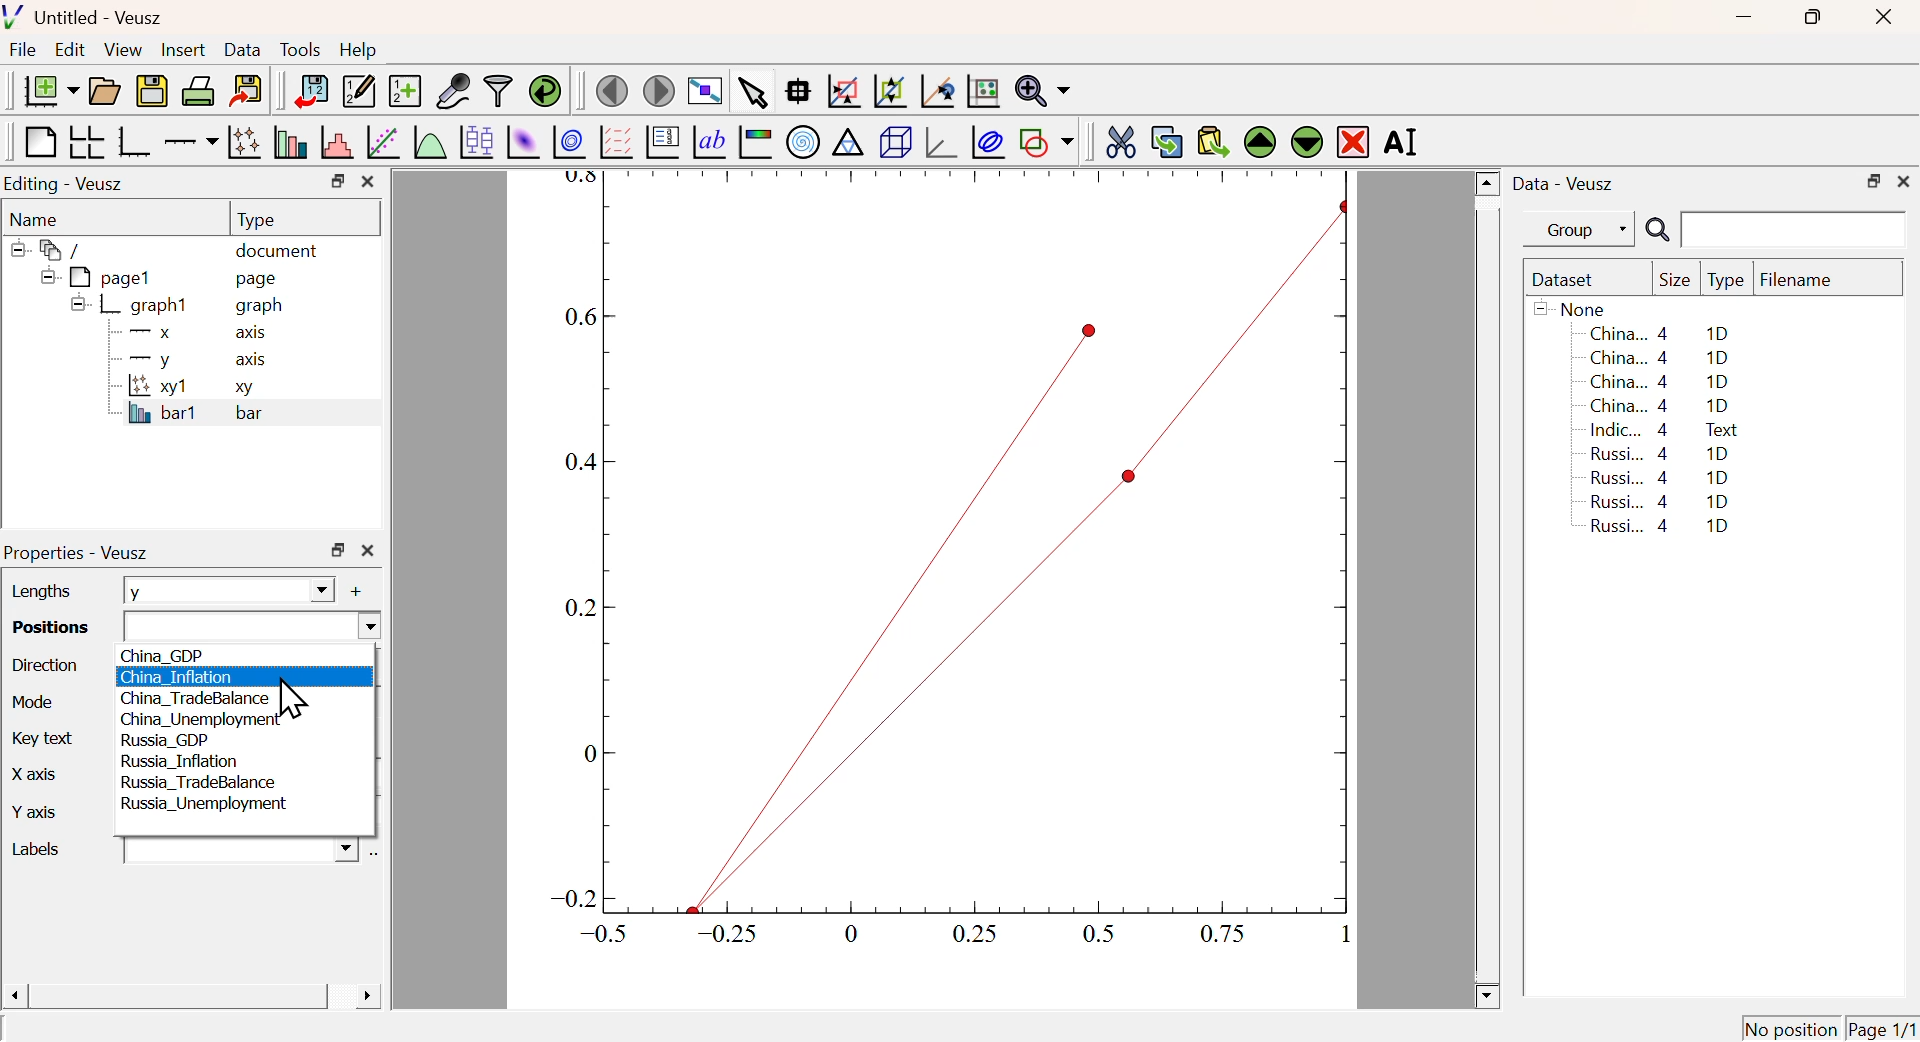  What do you see at coordinates (23, 50) in the screenshot?
I see `File` at bounding box center [23, 50].